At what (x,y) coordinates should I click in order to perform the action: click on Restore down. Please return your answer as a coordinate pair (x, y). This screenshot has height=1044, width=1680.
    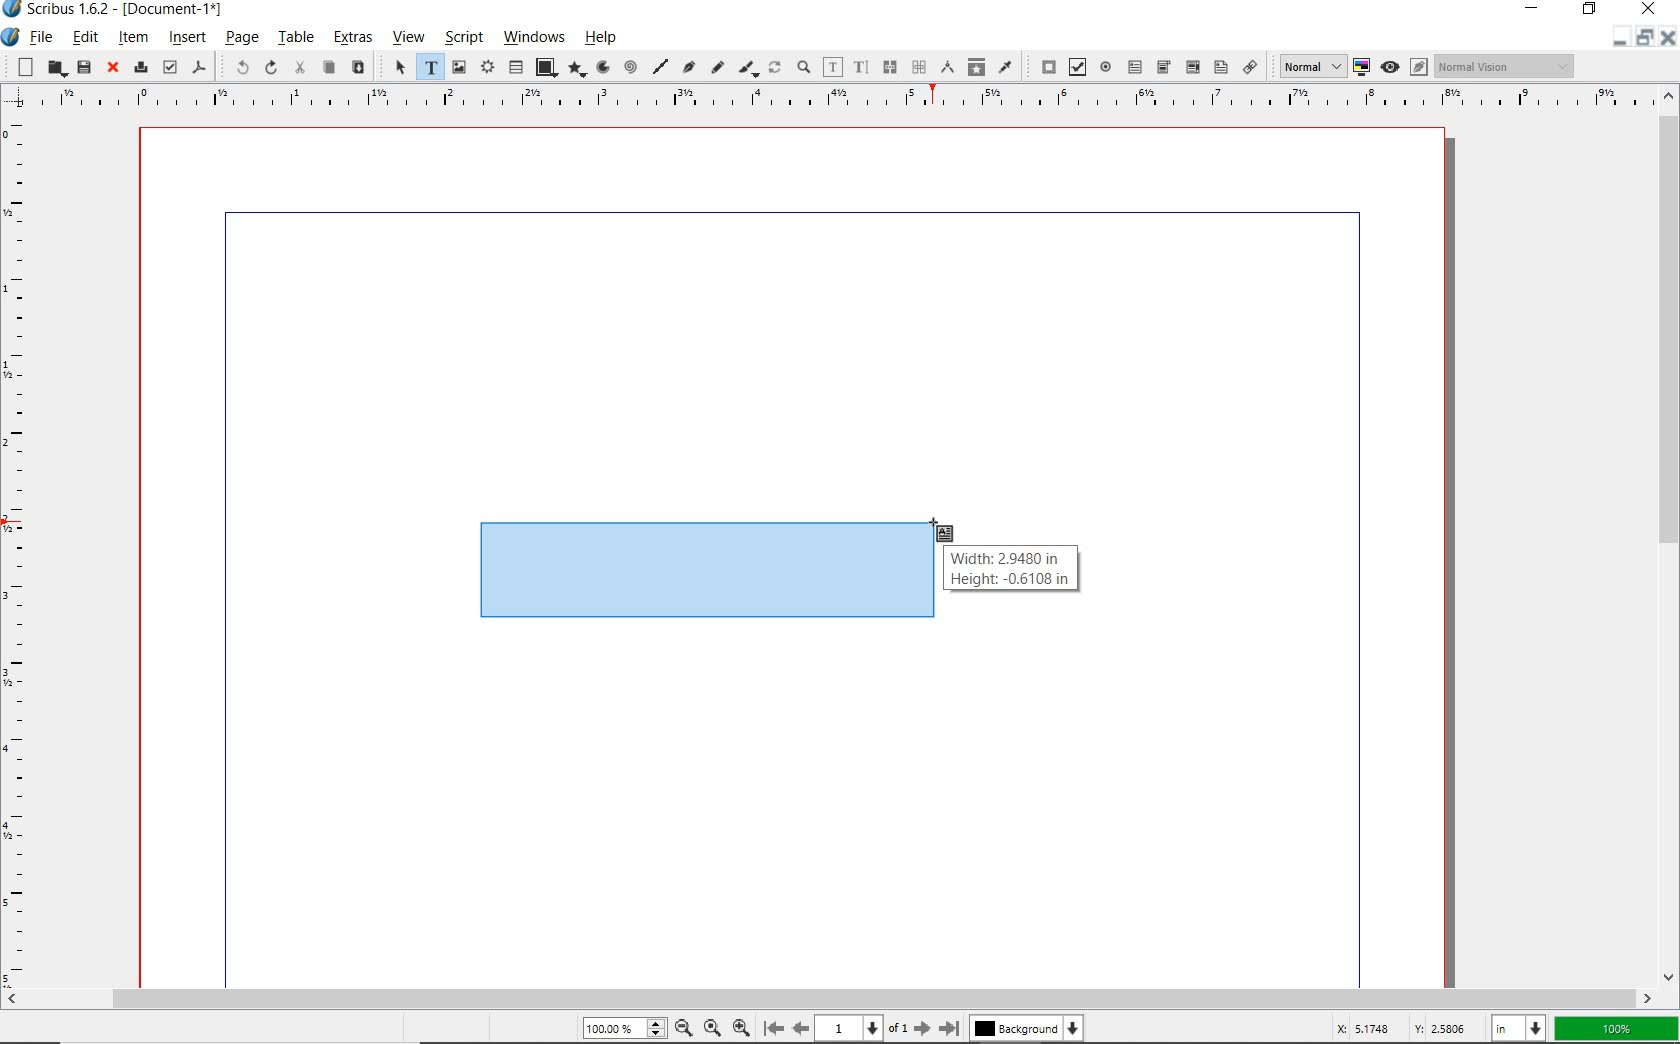
    Looking at the image, I should click on (1617, 39).